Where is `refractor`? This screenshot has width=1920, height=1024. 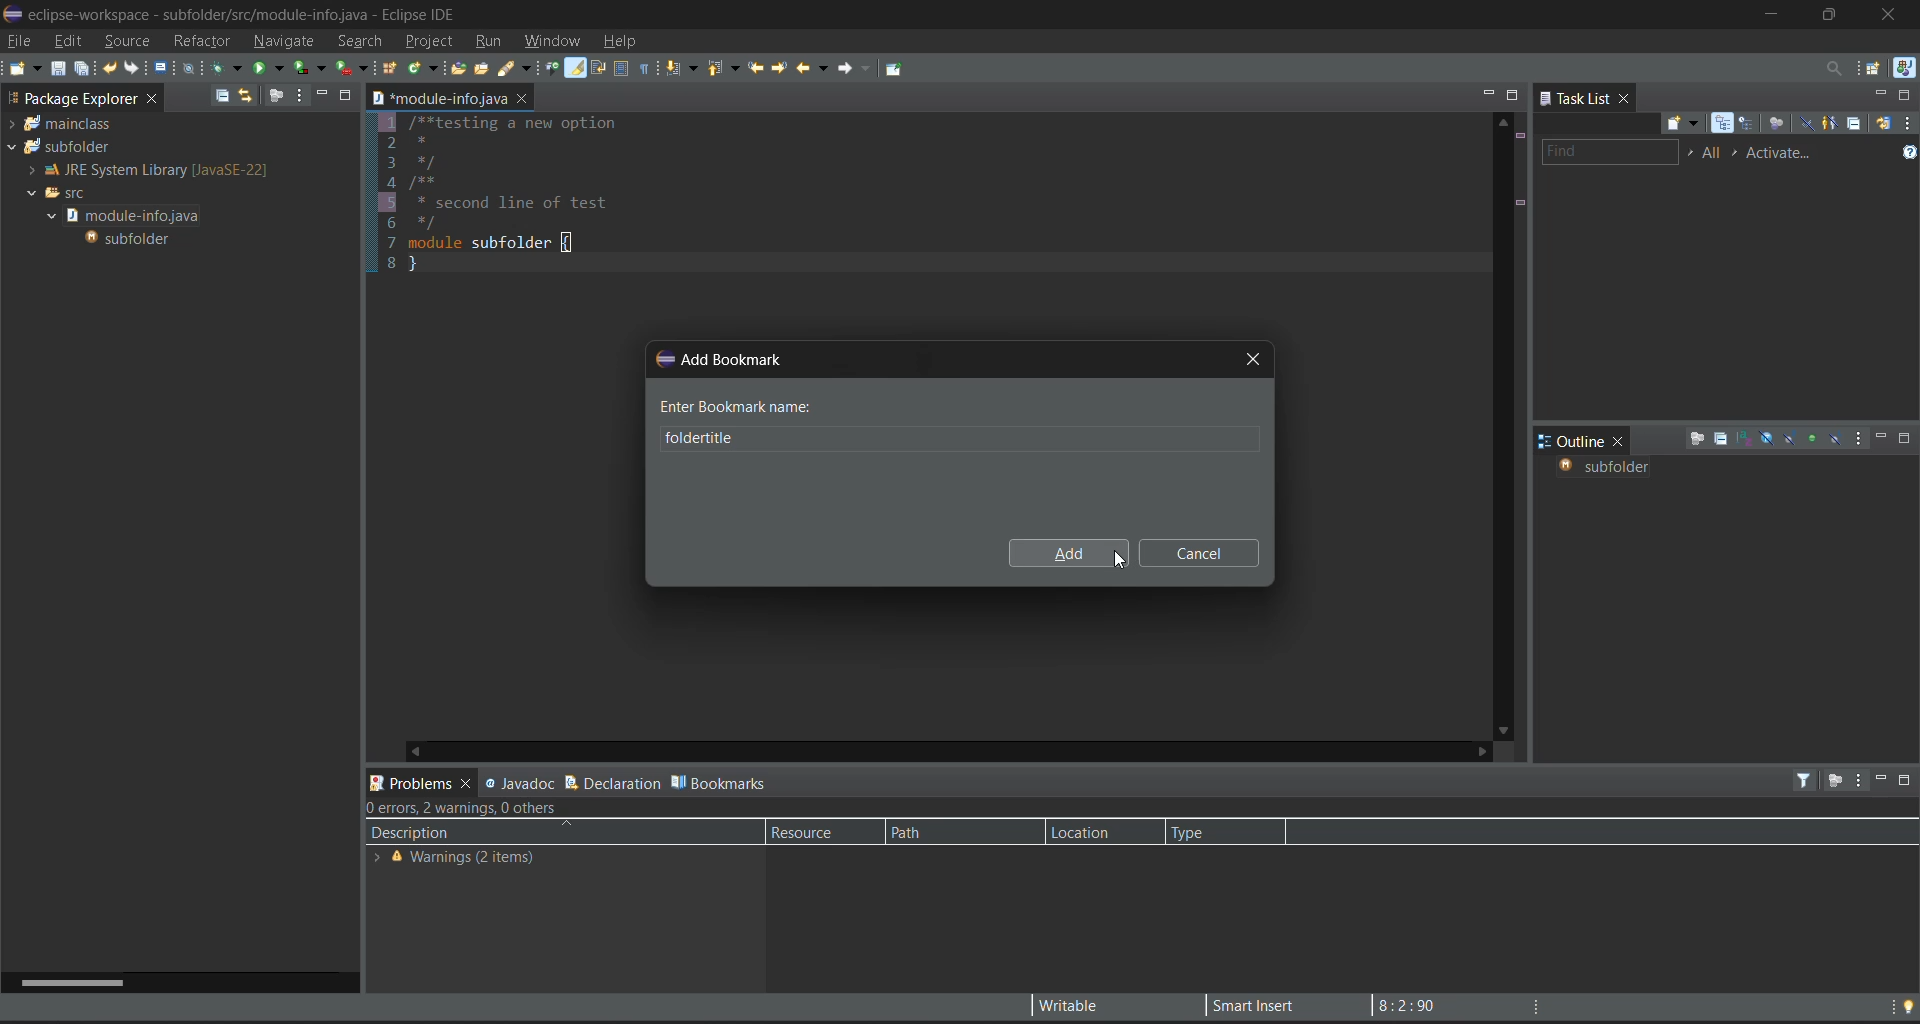 refractor is located at coordinates (202, 41).